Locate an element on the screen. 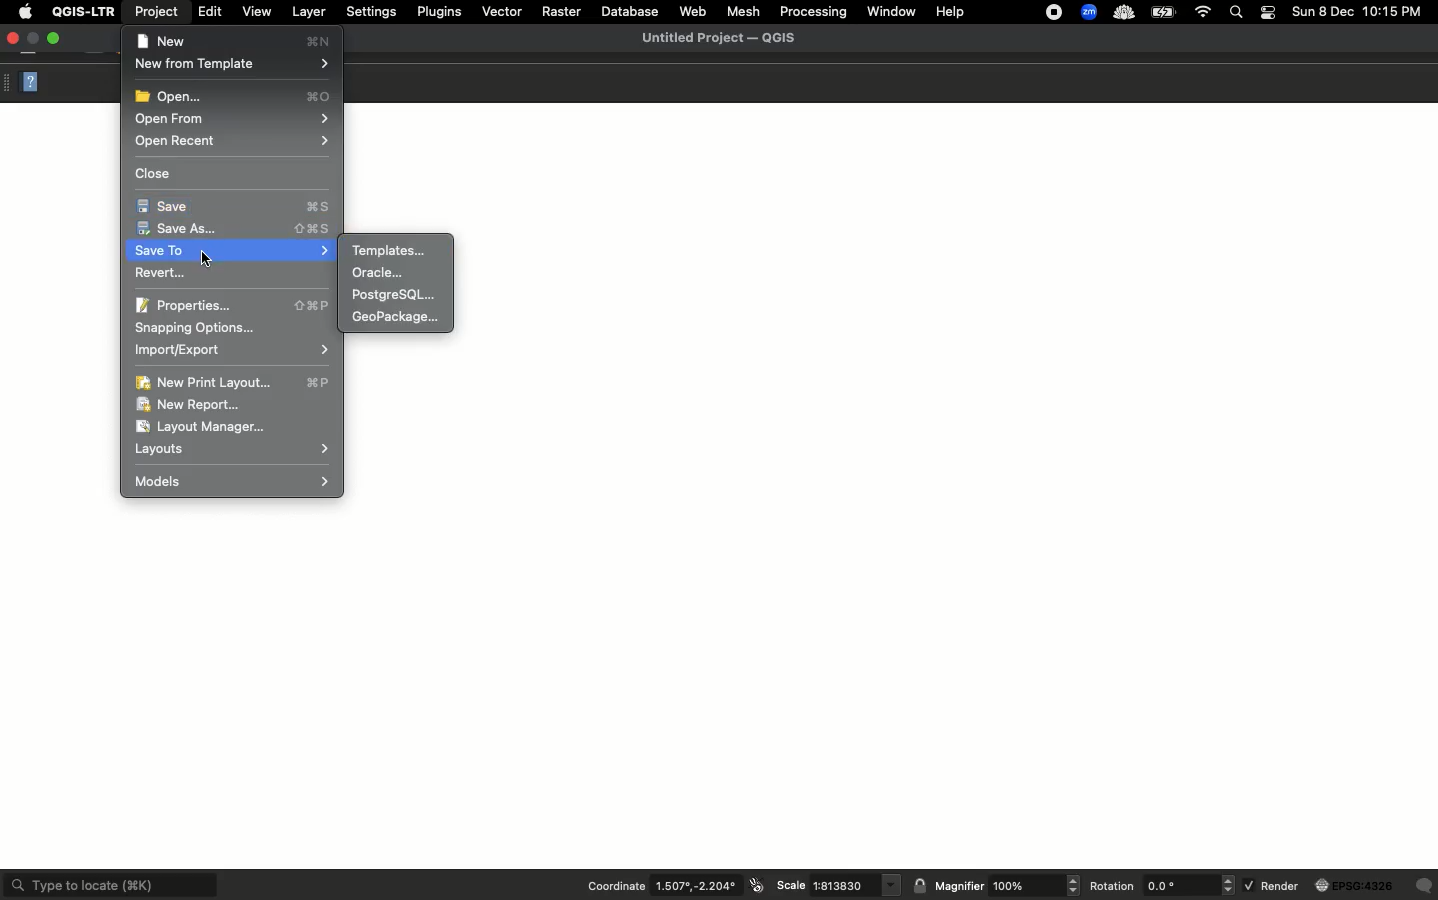 Image resolution: width=1438 pixels, height=900 pixels. Plugins is located at coordinates (440, 12).